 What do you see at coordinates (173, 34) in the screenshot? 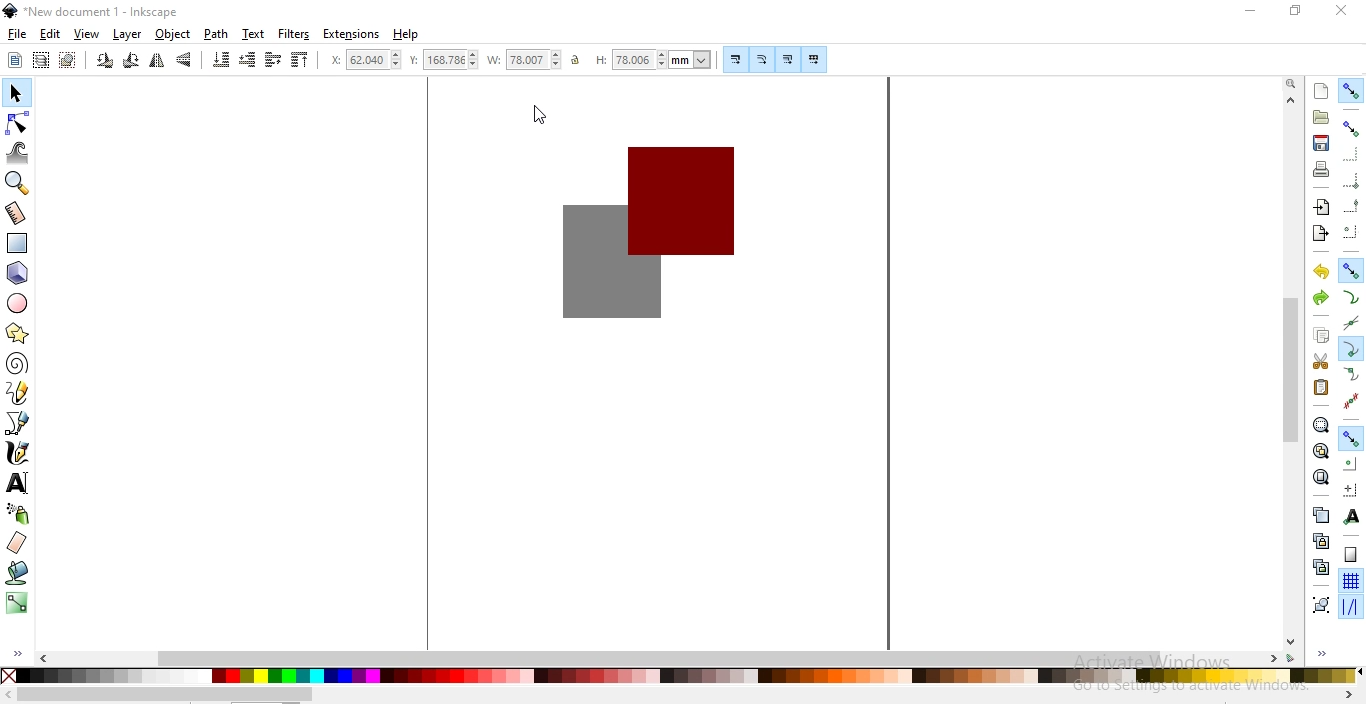
I see `object` at bounding box center [173, 34].